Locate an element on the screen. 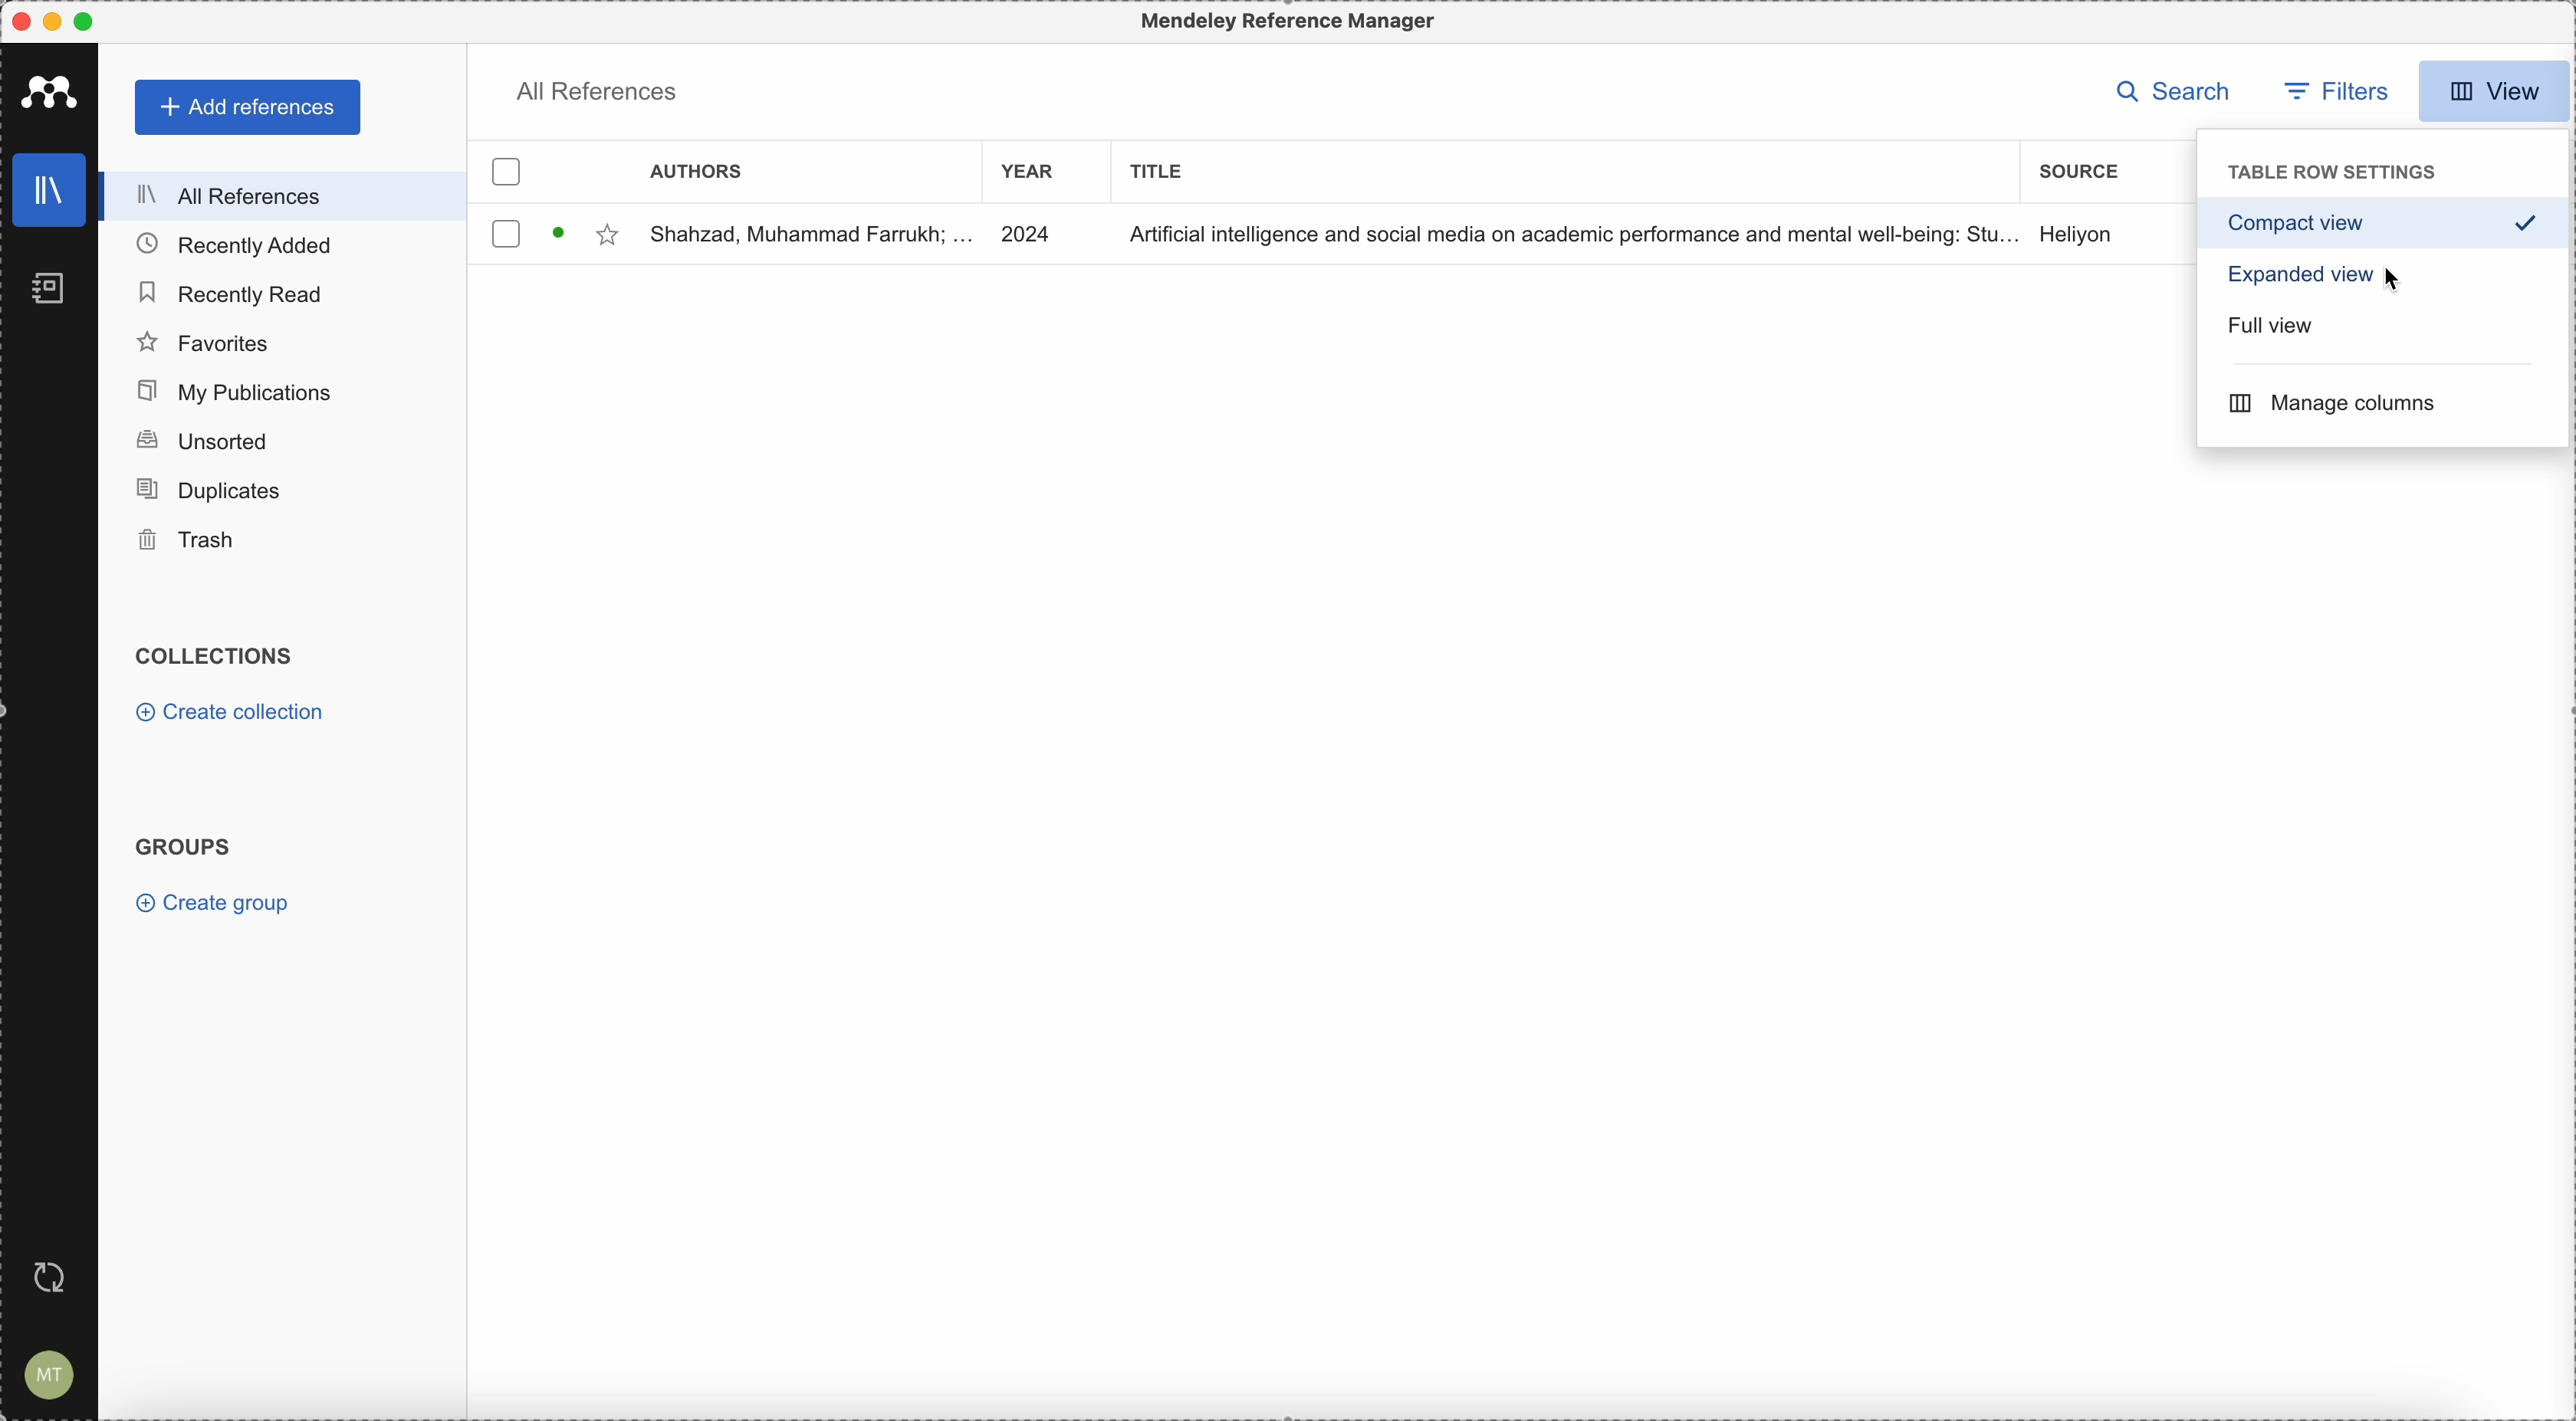  expanded view is located at coordinates (2291, 280).